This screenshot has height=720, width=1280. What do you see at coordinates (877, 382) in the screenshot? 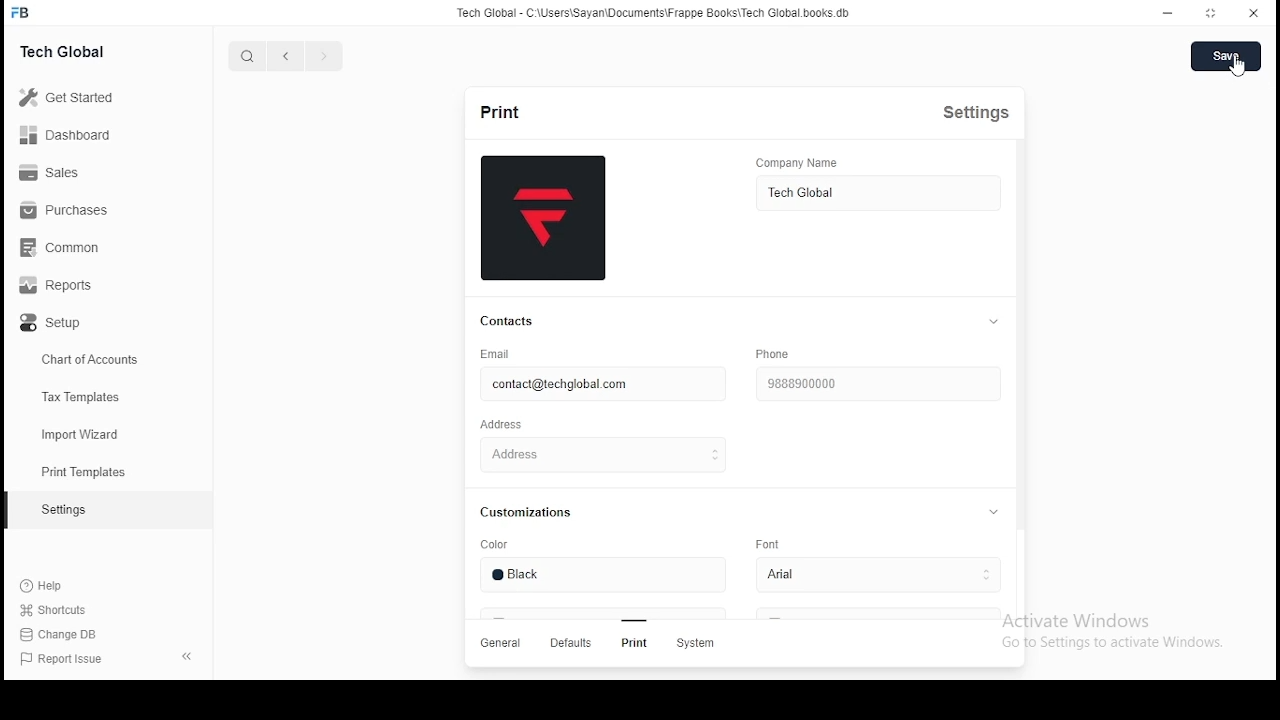
I see `Phone number input box` at bounding box center [877, 382].